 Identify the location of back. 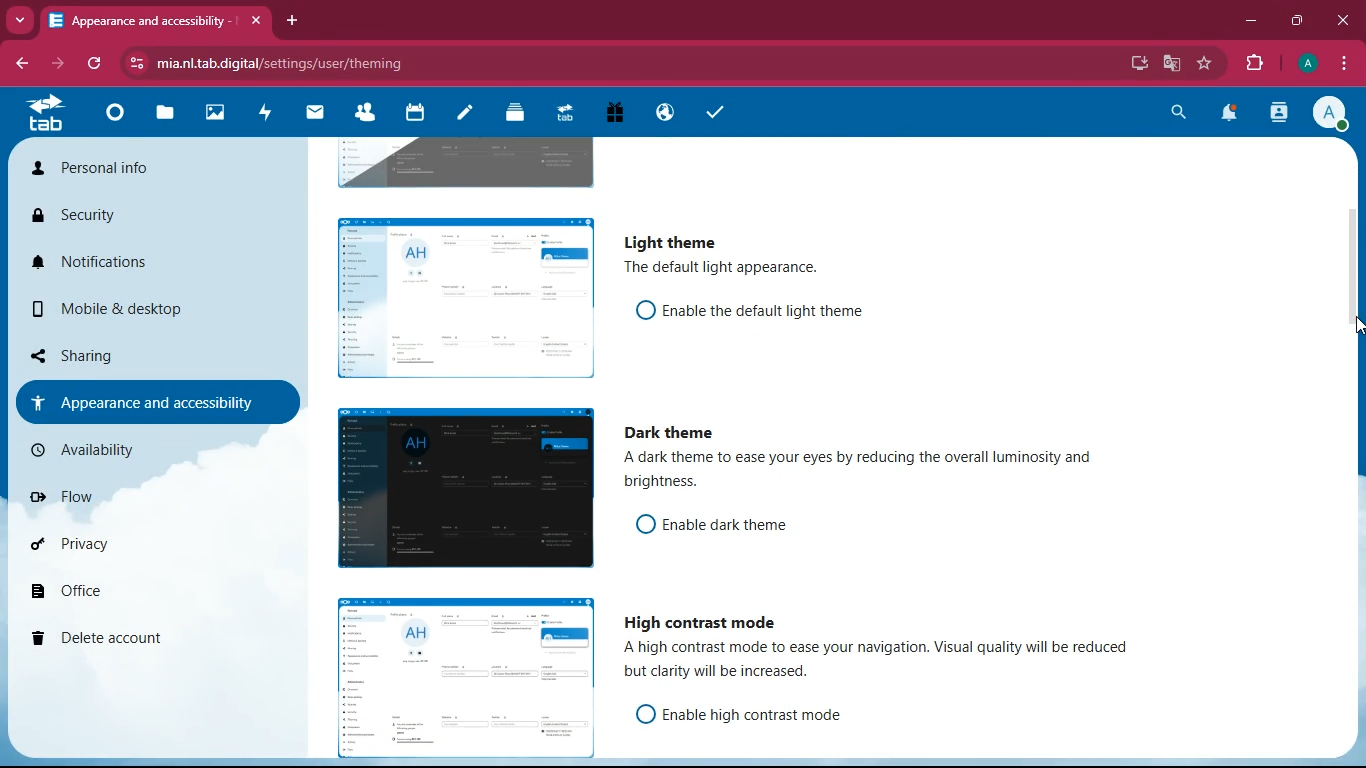
(22, 64).